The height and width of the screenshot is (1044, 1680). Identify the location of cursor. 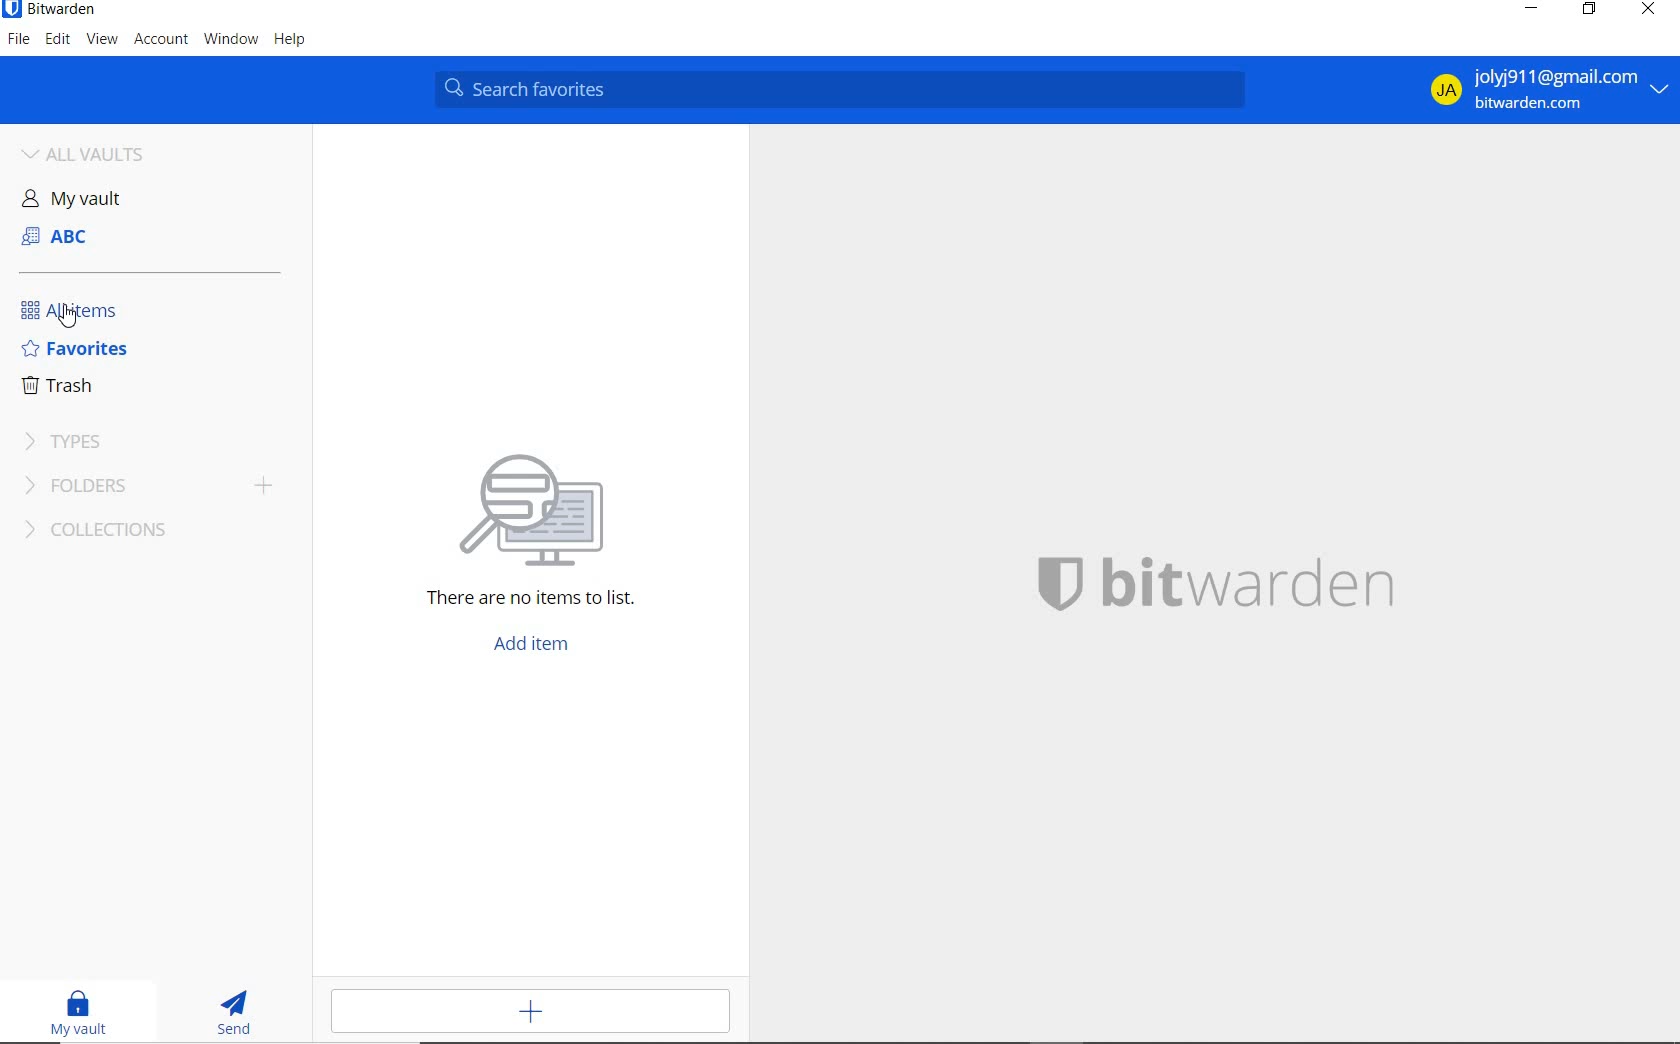
(73, 318).